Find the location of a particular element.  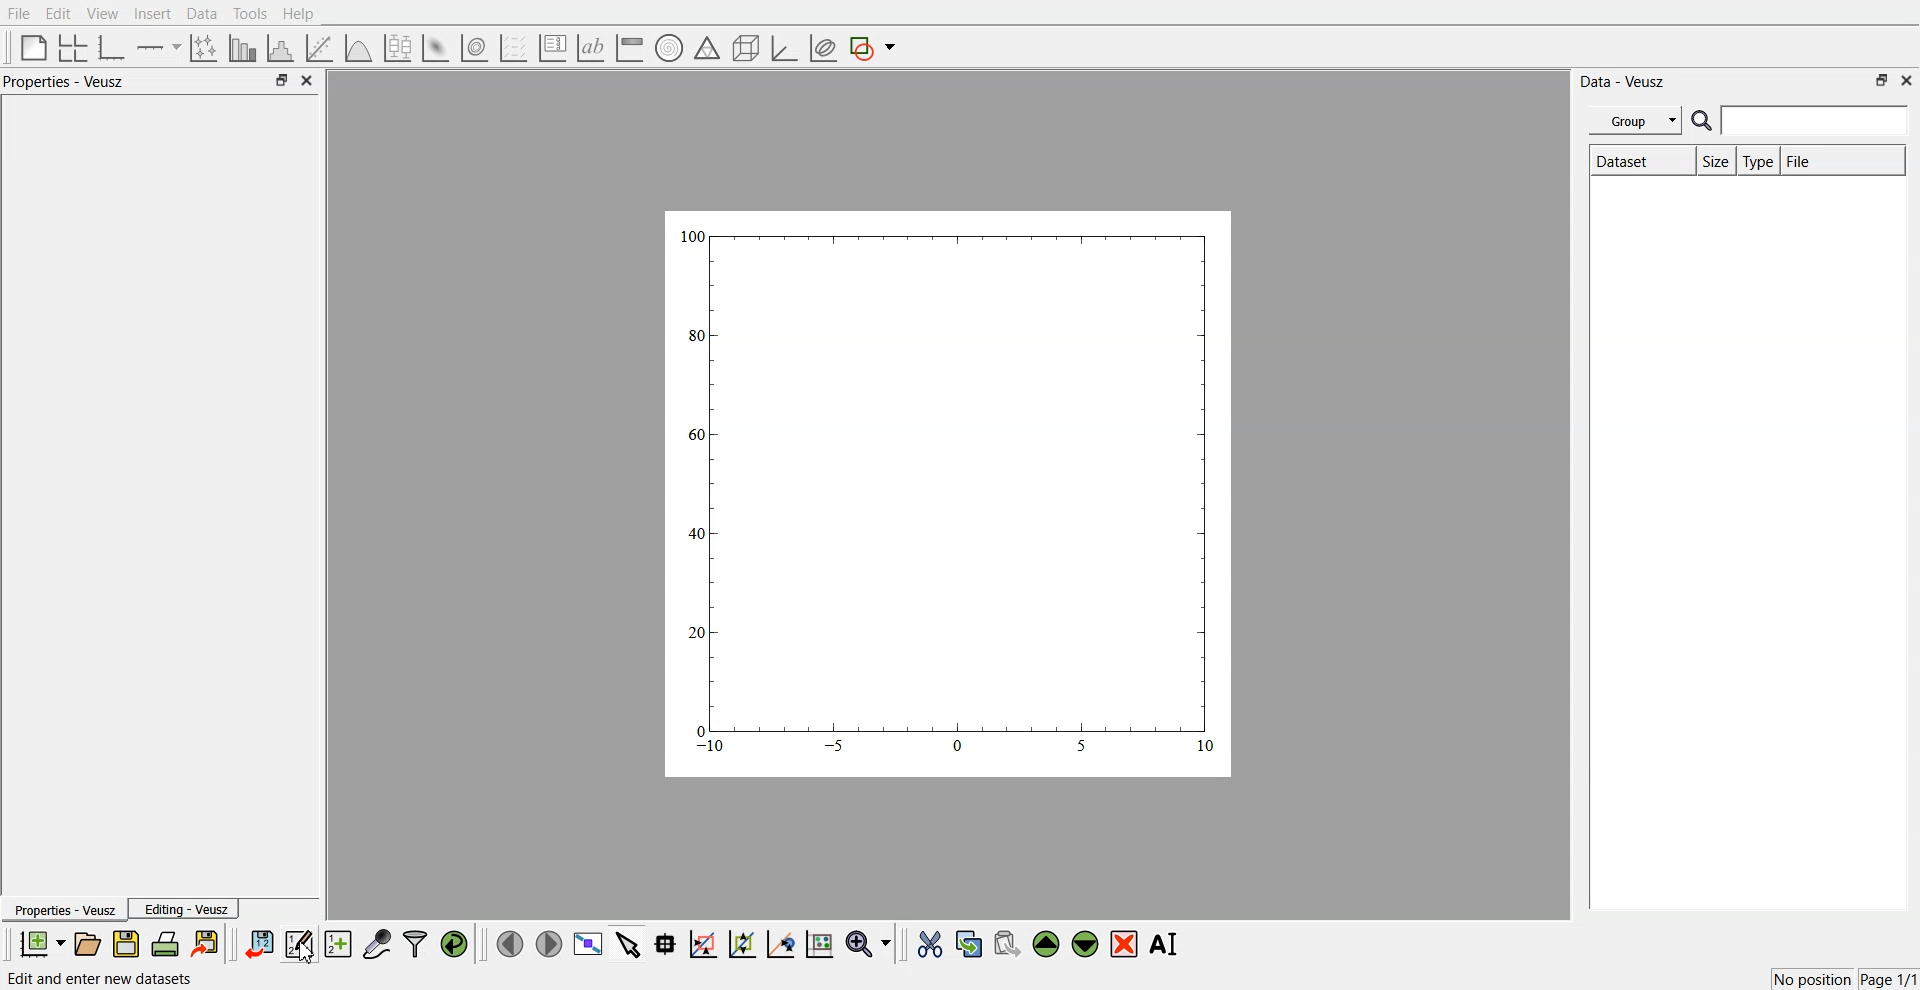

print is located at coordinates (170, 943).